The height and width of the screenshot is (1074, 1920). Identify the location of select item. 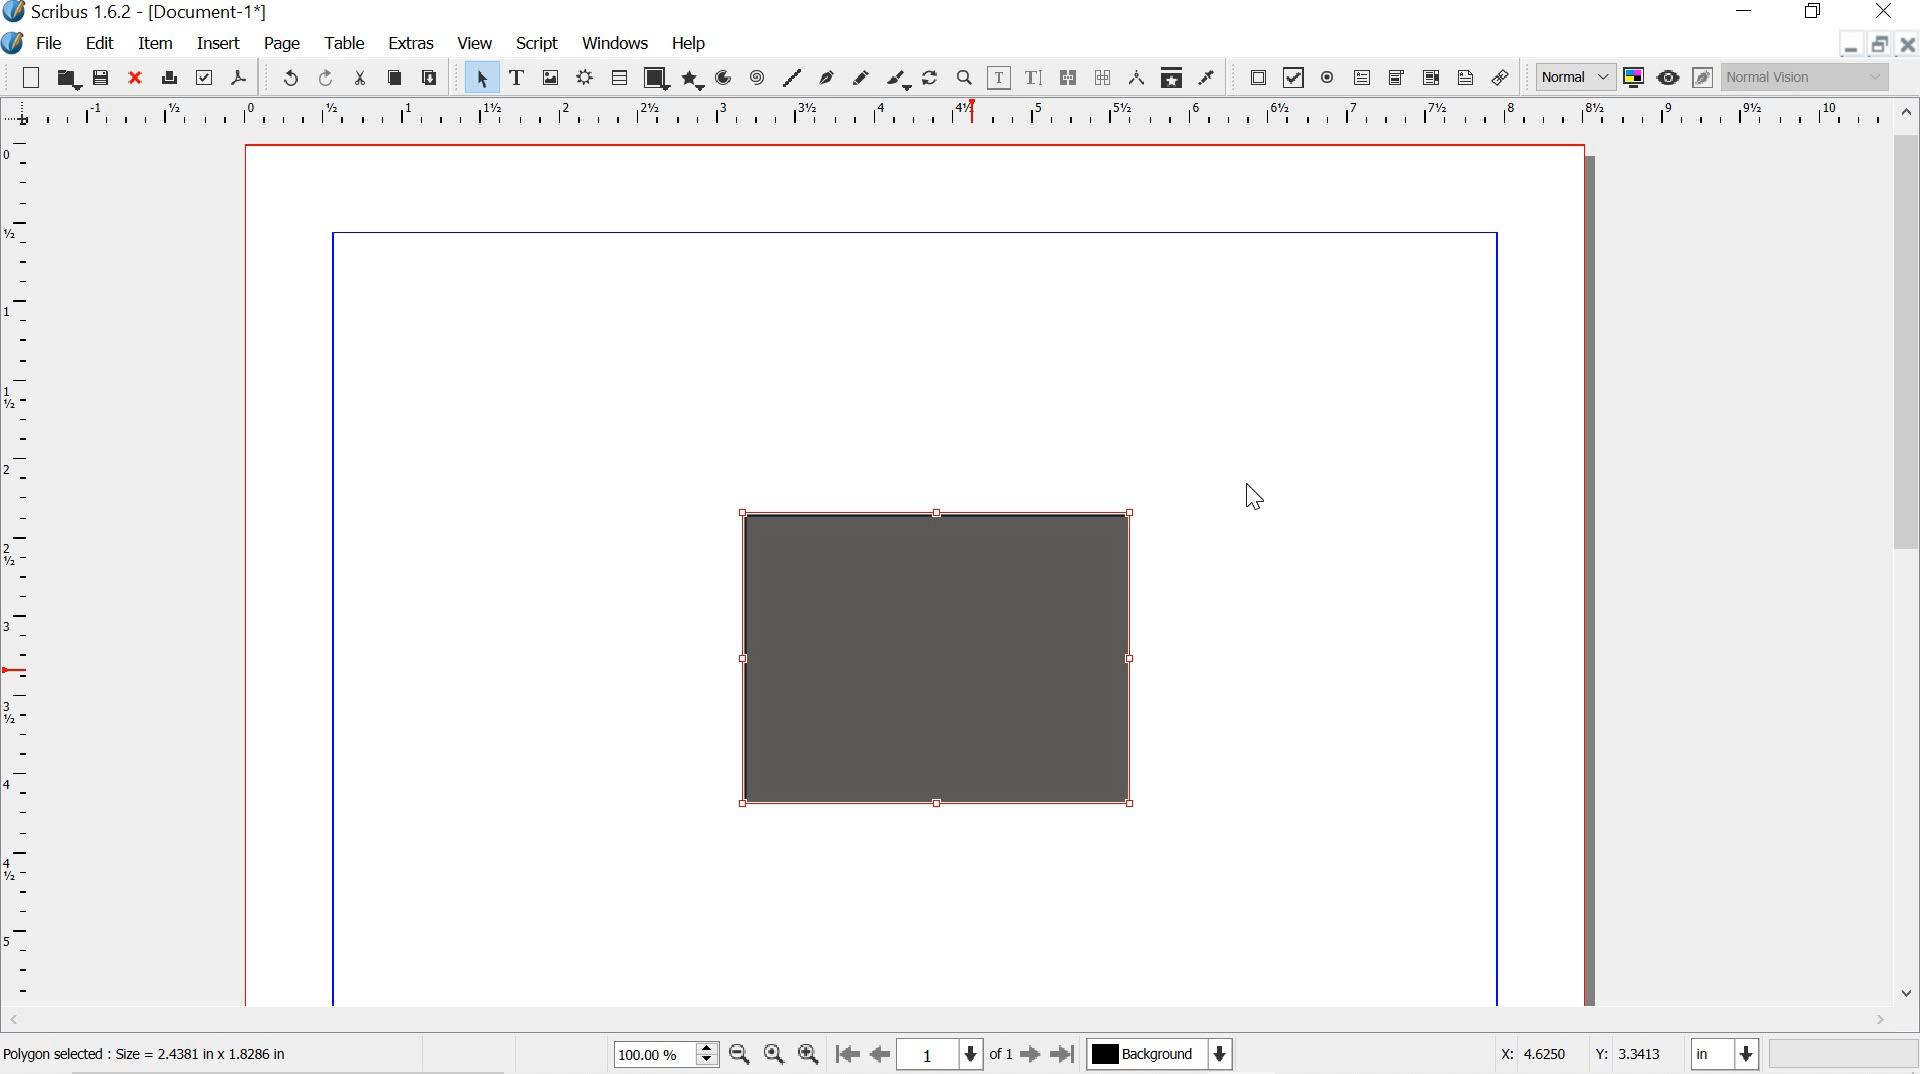
(479, 76).